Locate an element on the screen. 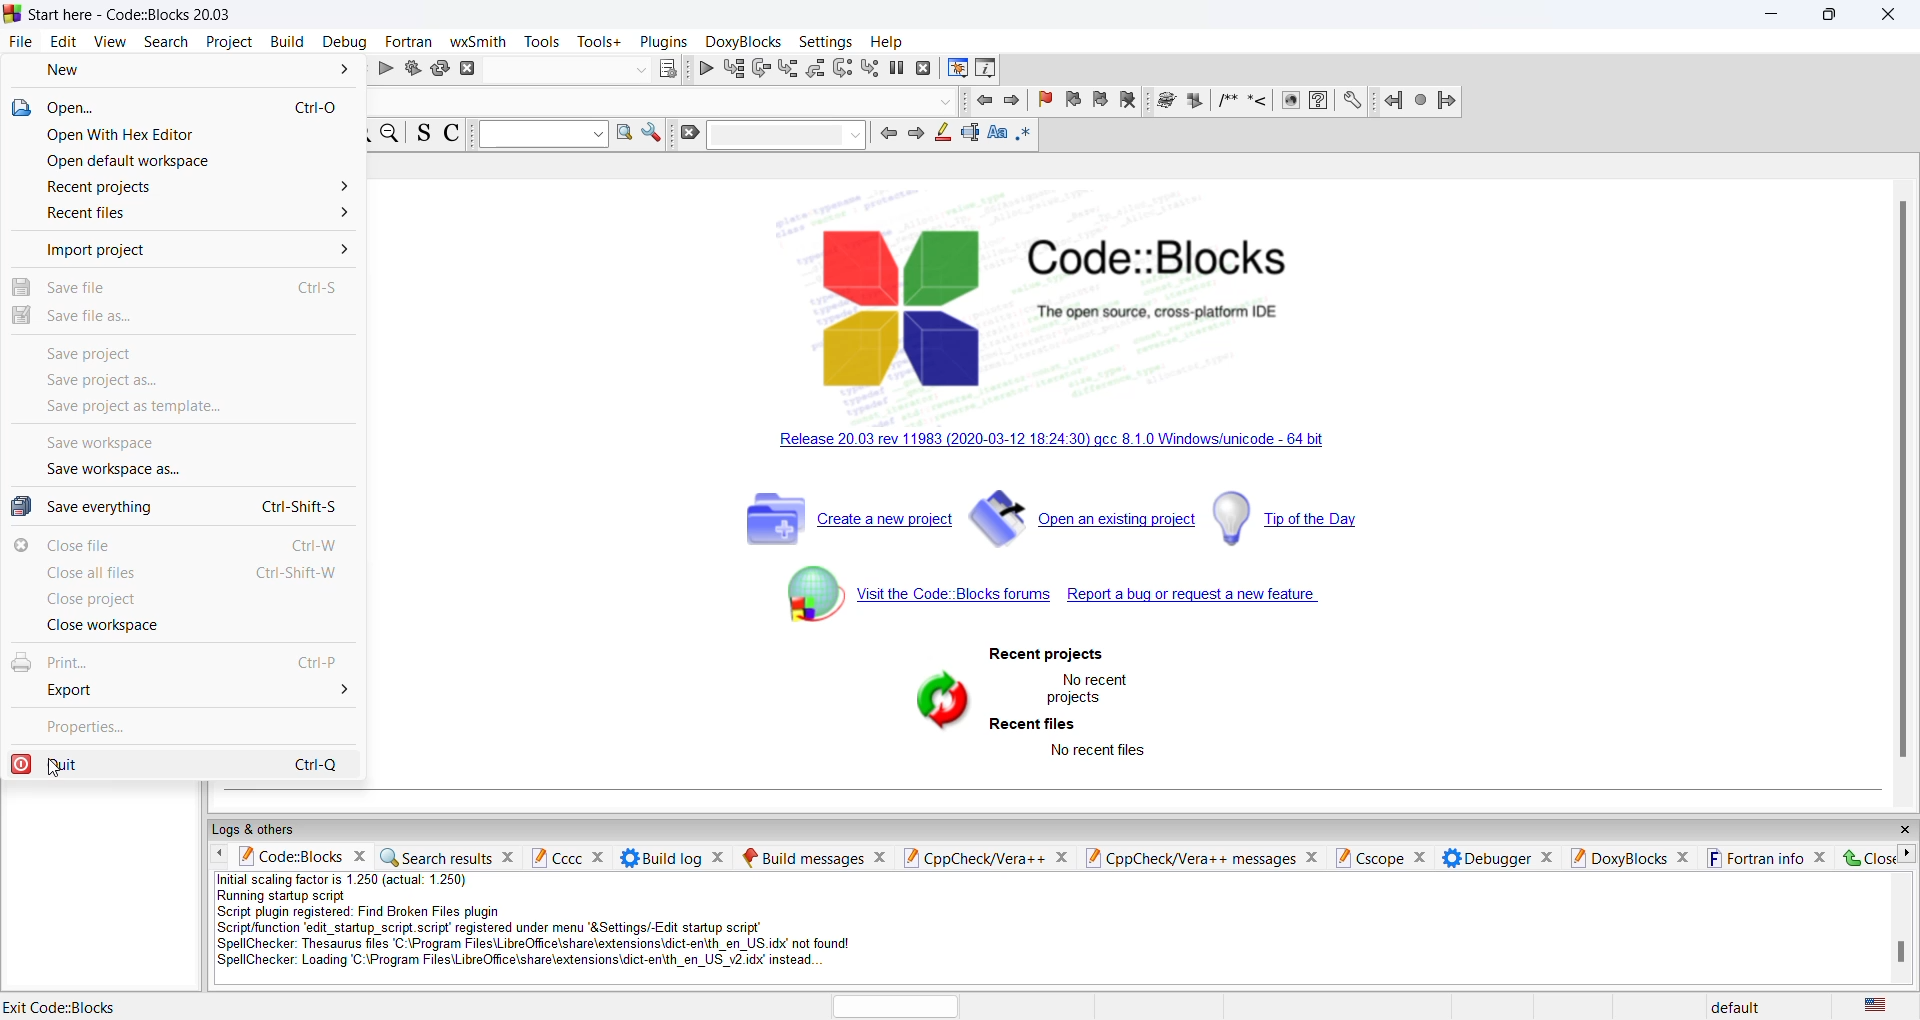  Save workspace as... is located at coordinates (112, 468).